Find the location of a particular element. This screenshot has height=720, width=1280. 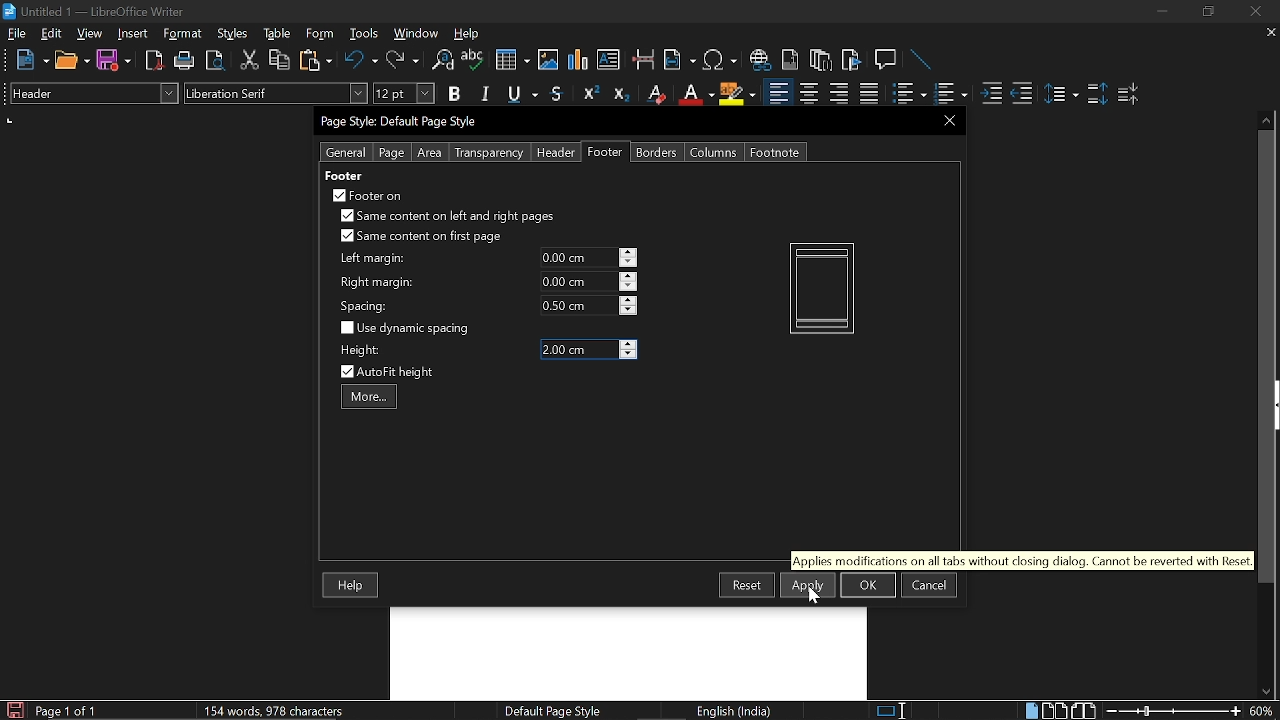

increase left margin is located at coordinates (629, 252).